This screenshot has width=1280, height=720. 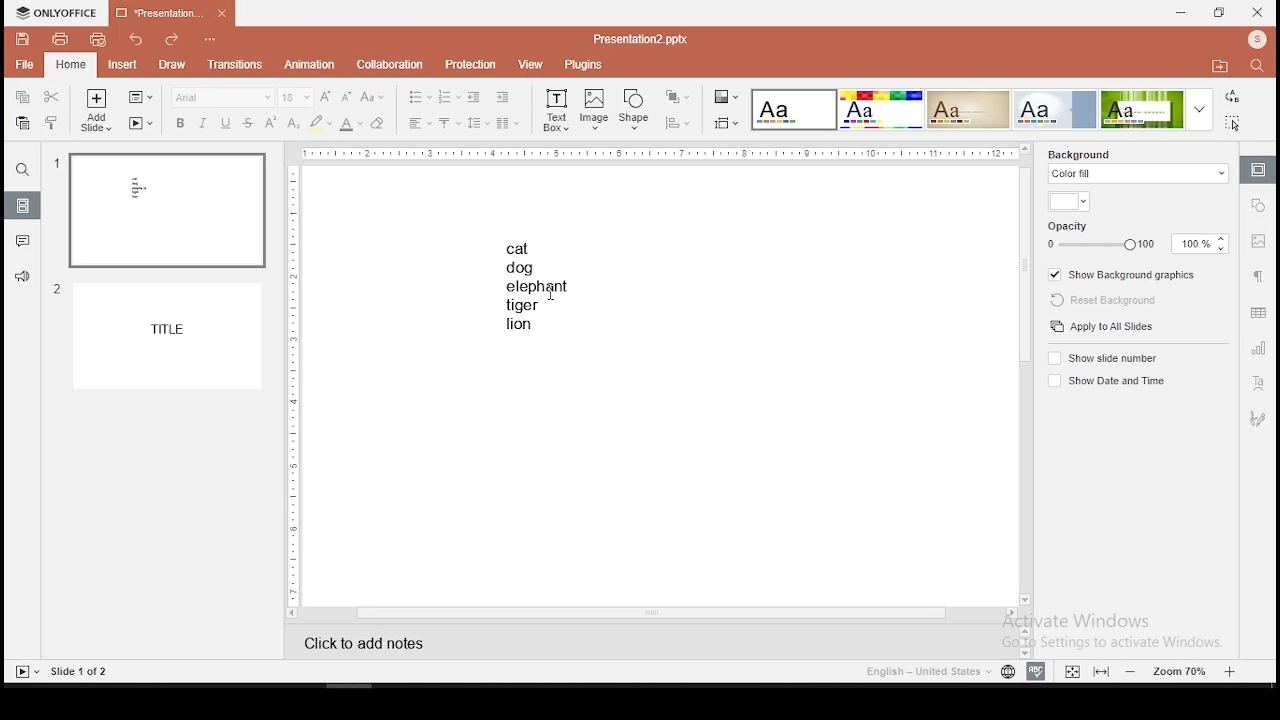 I want to click on view, so click(x=527, y=65).